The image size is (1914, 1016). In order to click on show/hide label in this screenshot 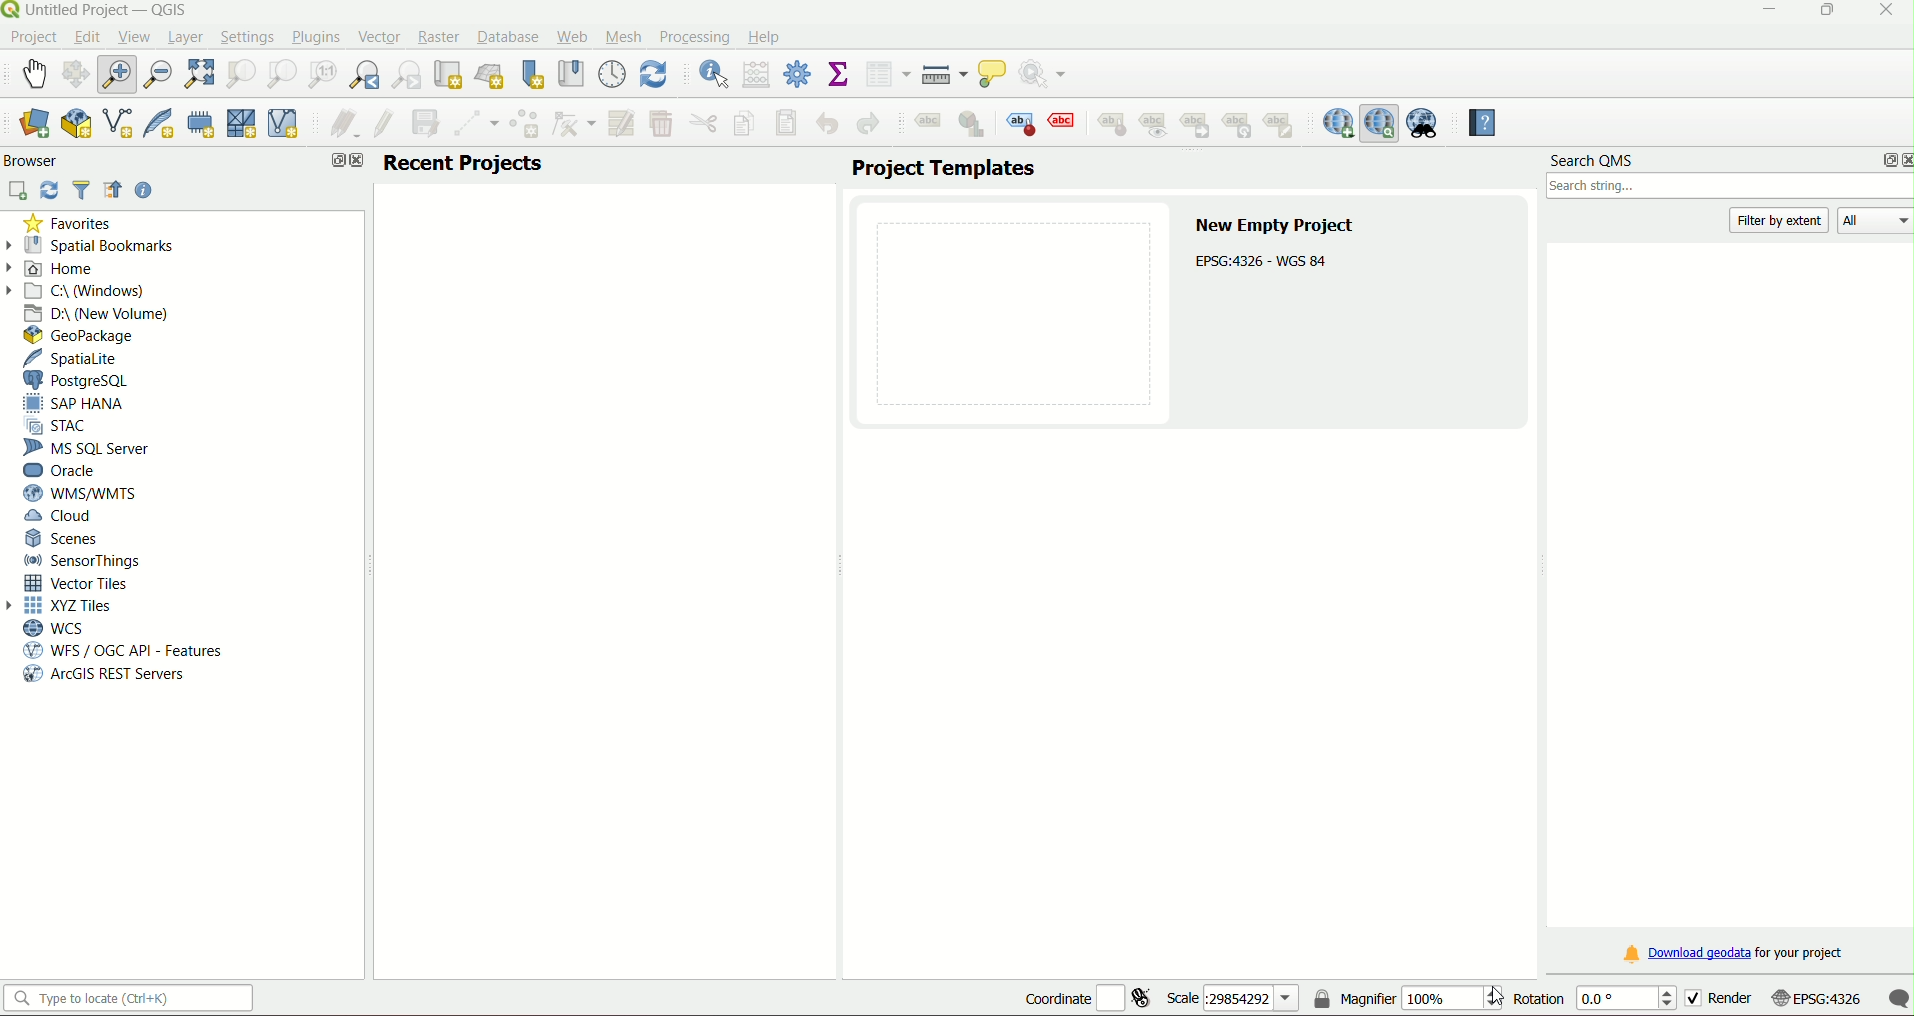, I will do `click(1156, 126)`.